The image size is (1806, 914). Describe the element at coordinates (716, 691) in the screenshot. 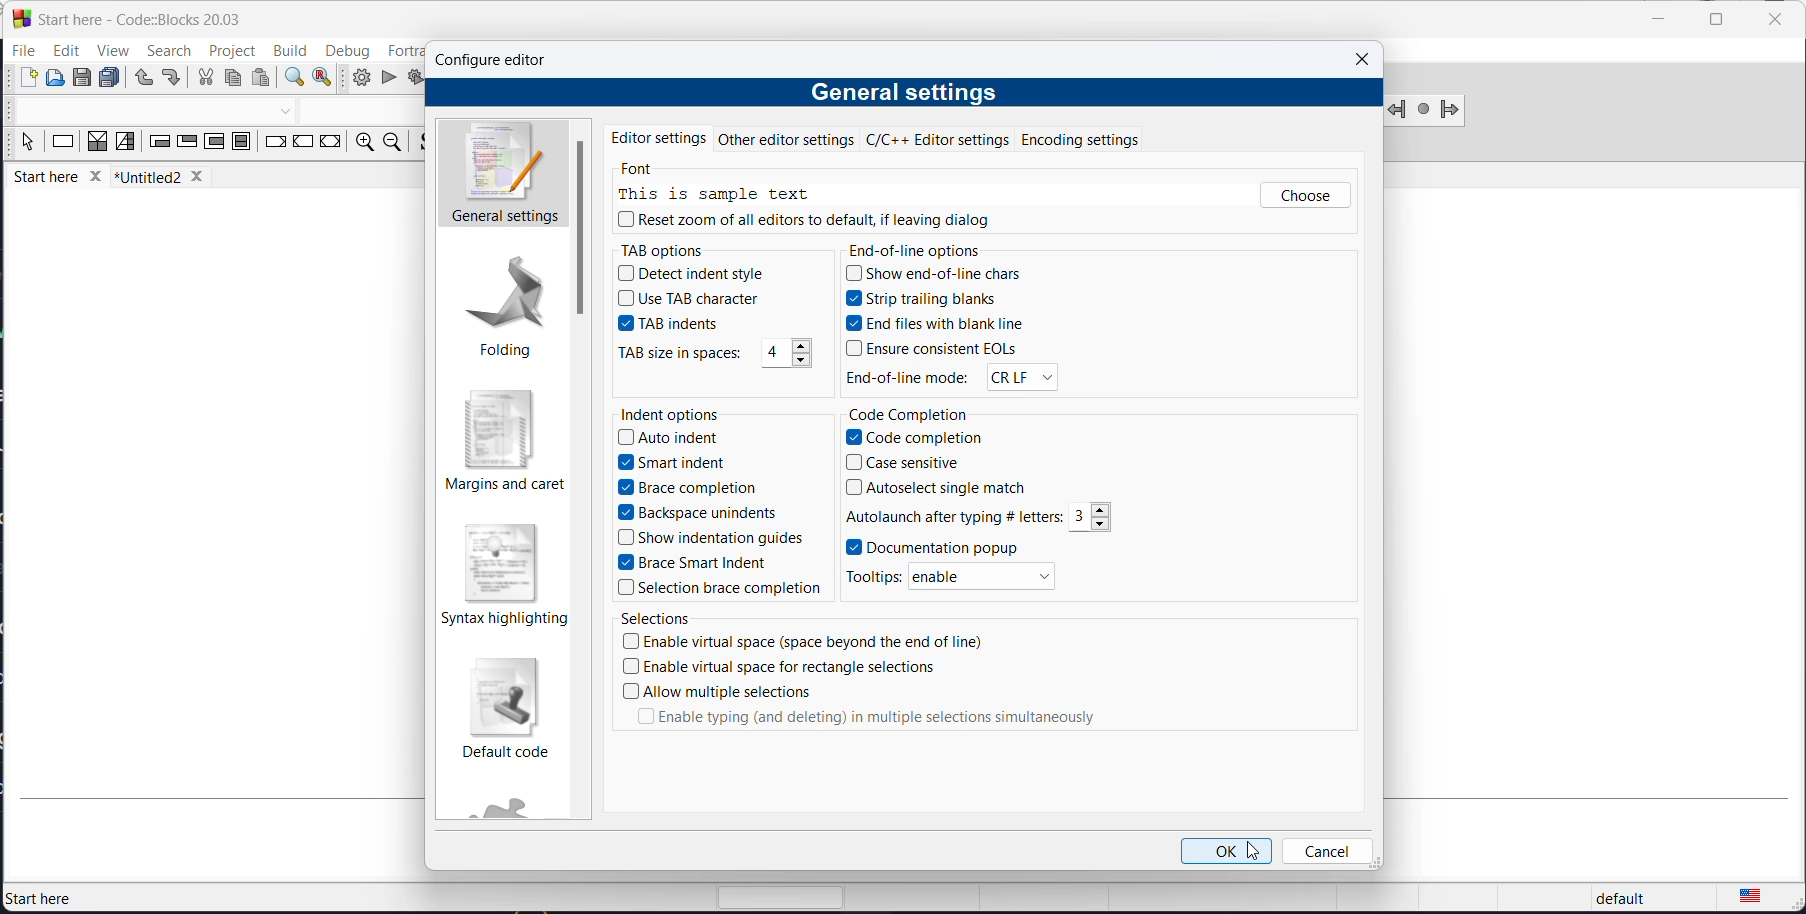

I see `allow multiple selection checkbox` at that location.